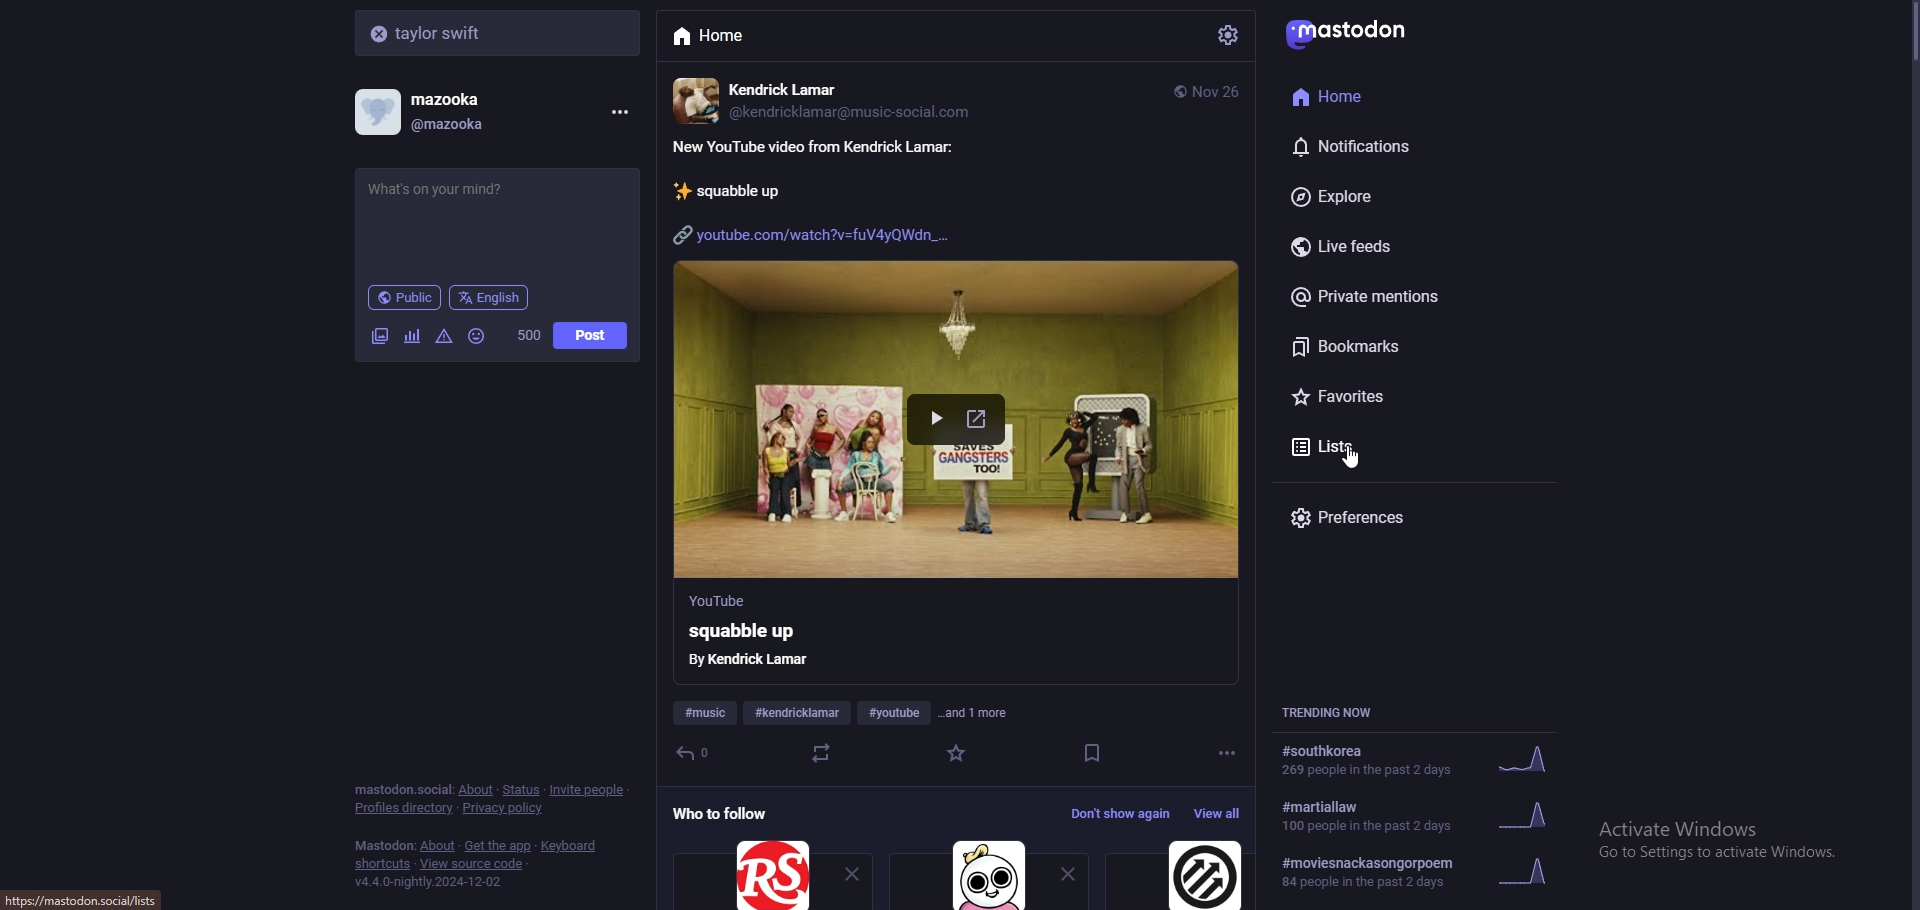  I want to click on view source code, so click(472, 865).